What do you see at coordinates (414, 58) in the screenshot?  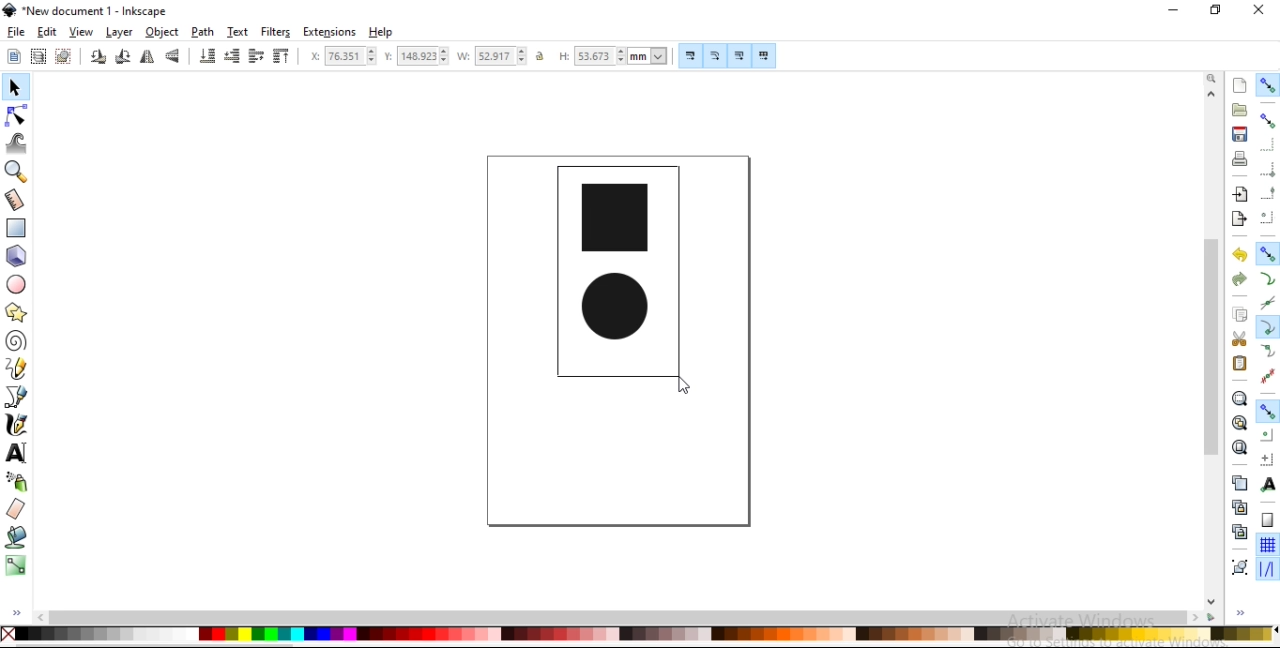 I see `vertical coordinate of selection` at bounding box center [414, 58].